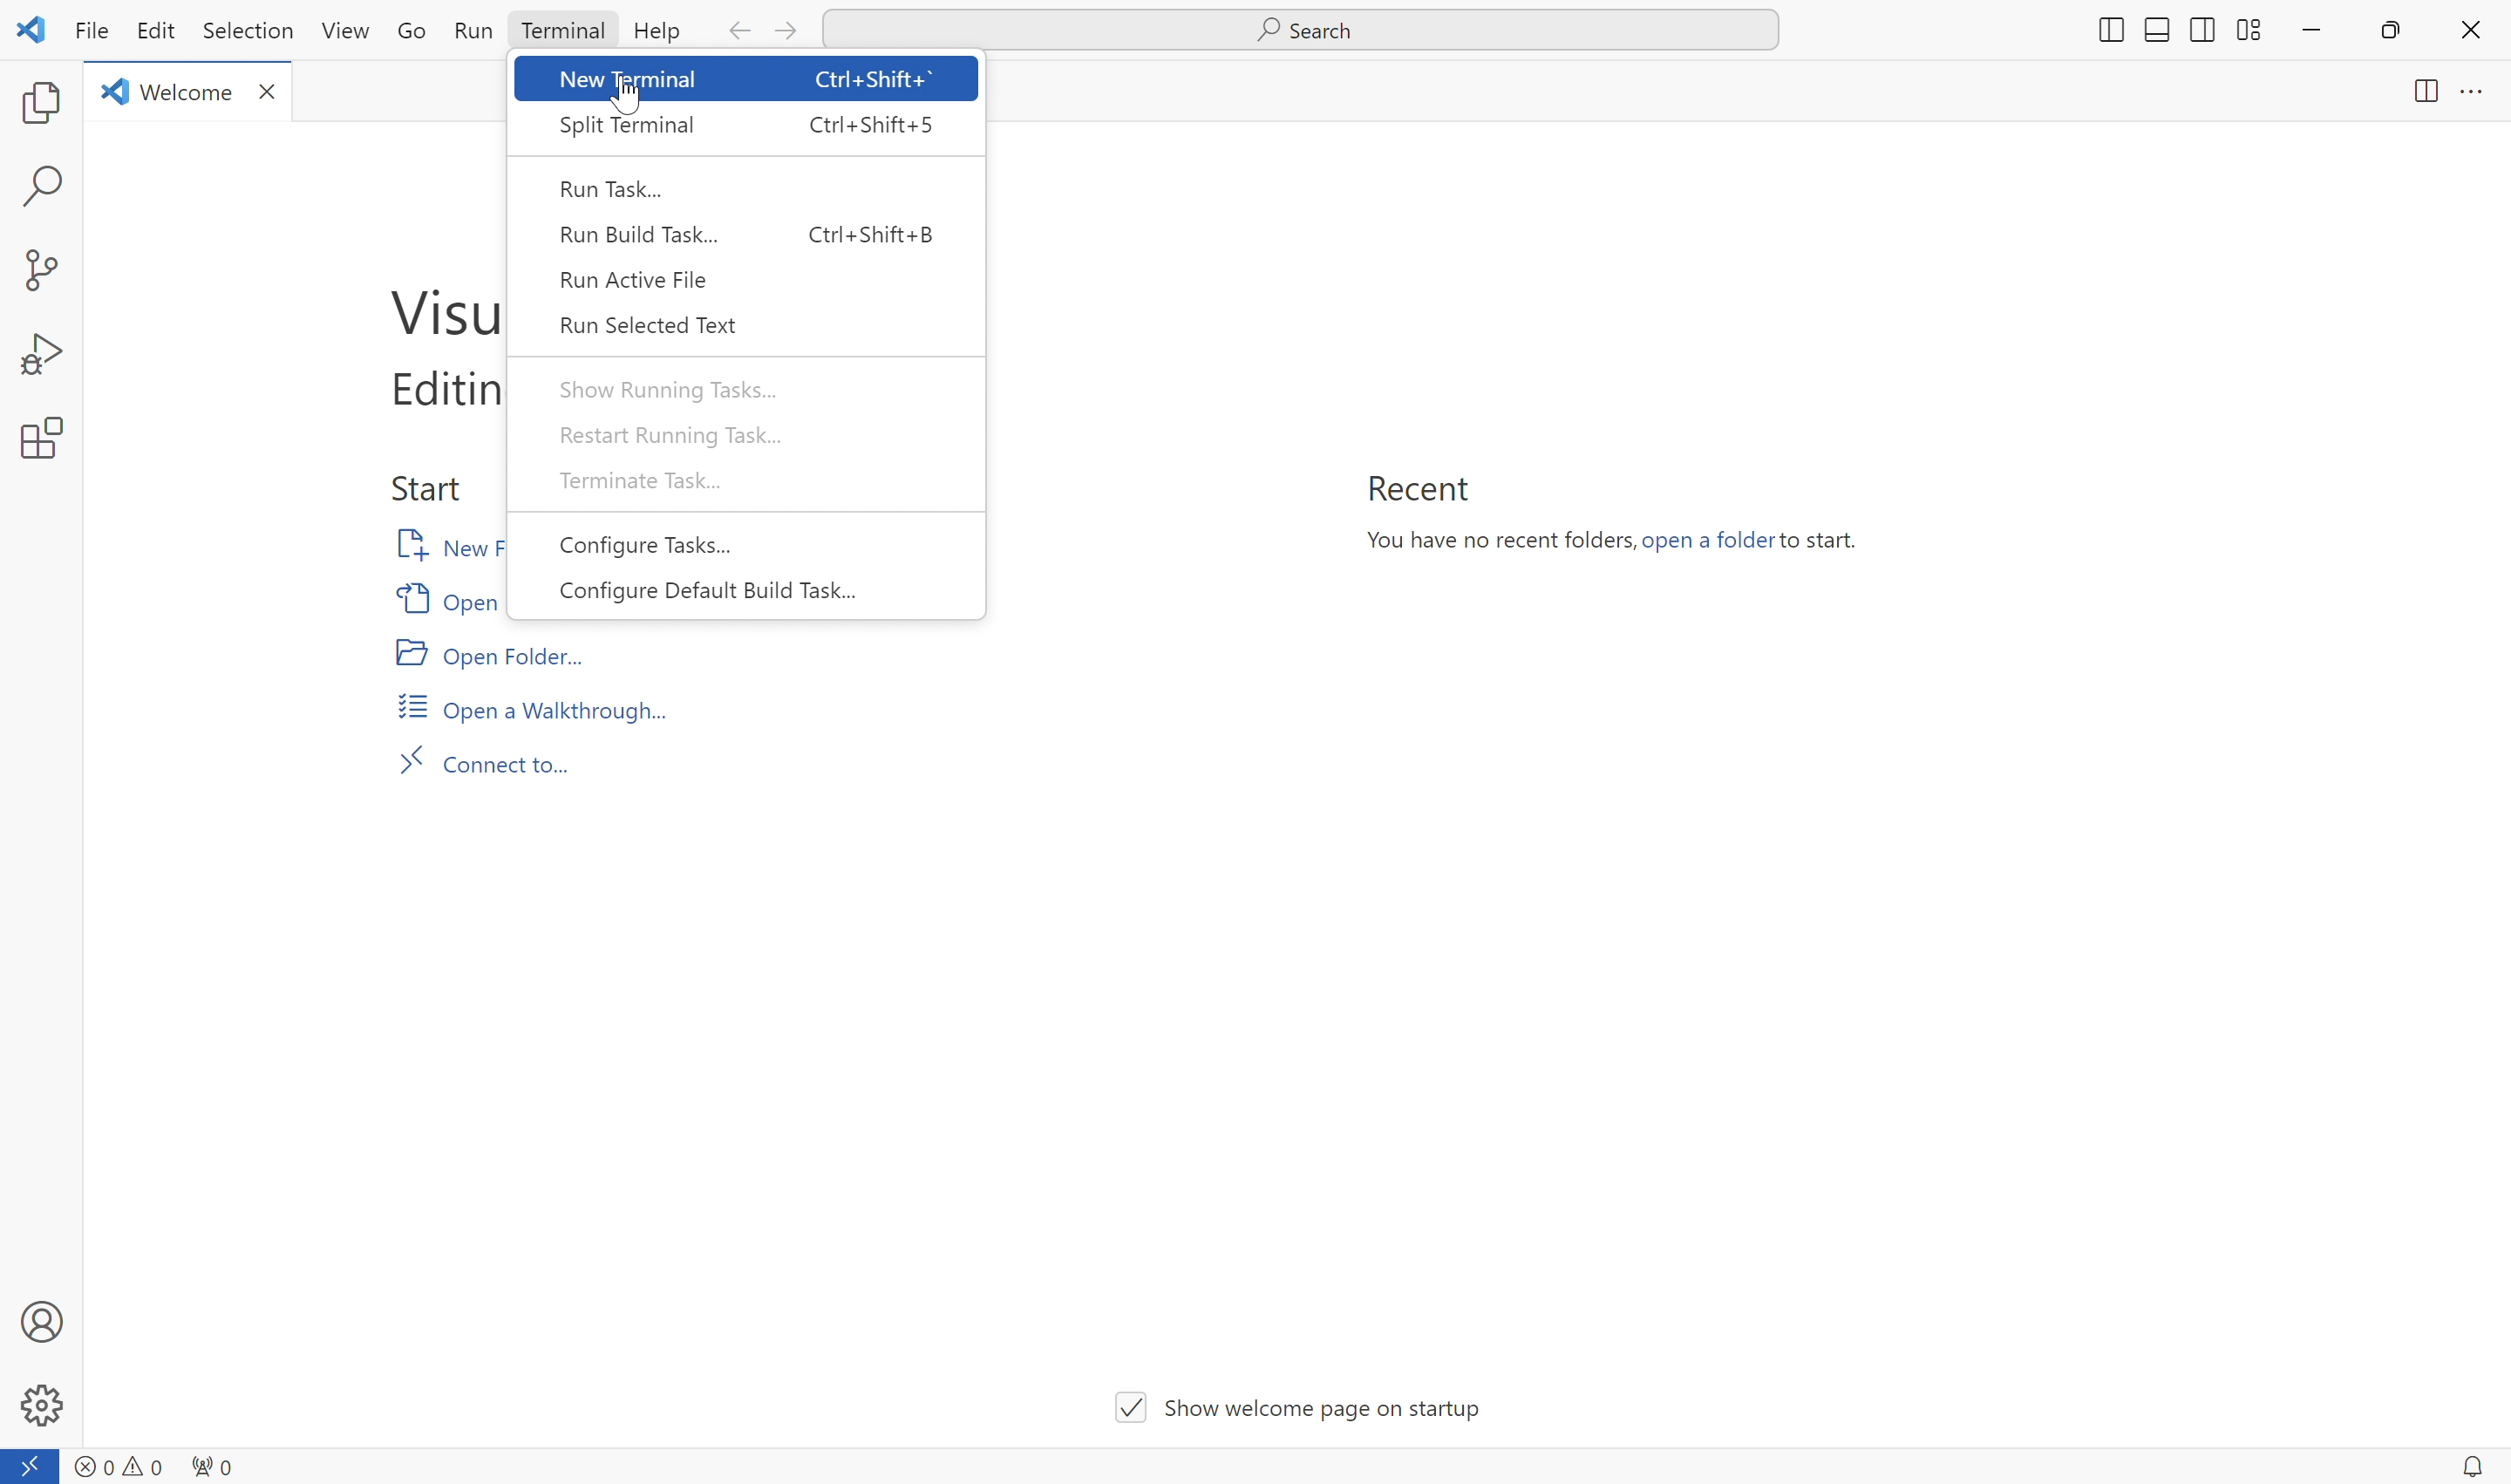 Image resolution: width=2511 pixels, height=1484 pixels. Describe the element at coordinates (744, 128) in the screenshot. I see `Split Terminal` at that location.